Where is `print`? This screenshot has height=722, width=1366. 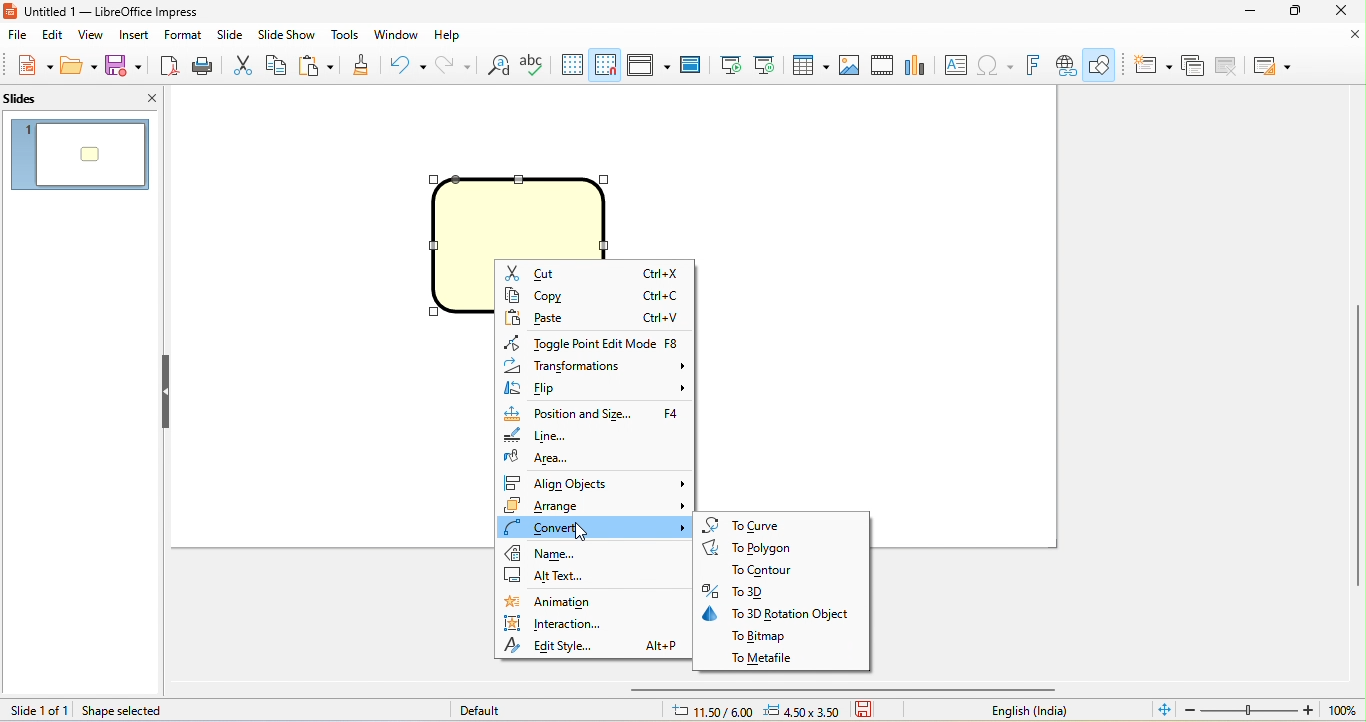 print is located at coordinates (205, 64).